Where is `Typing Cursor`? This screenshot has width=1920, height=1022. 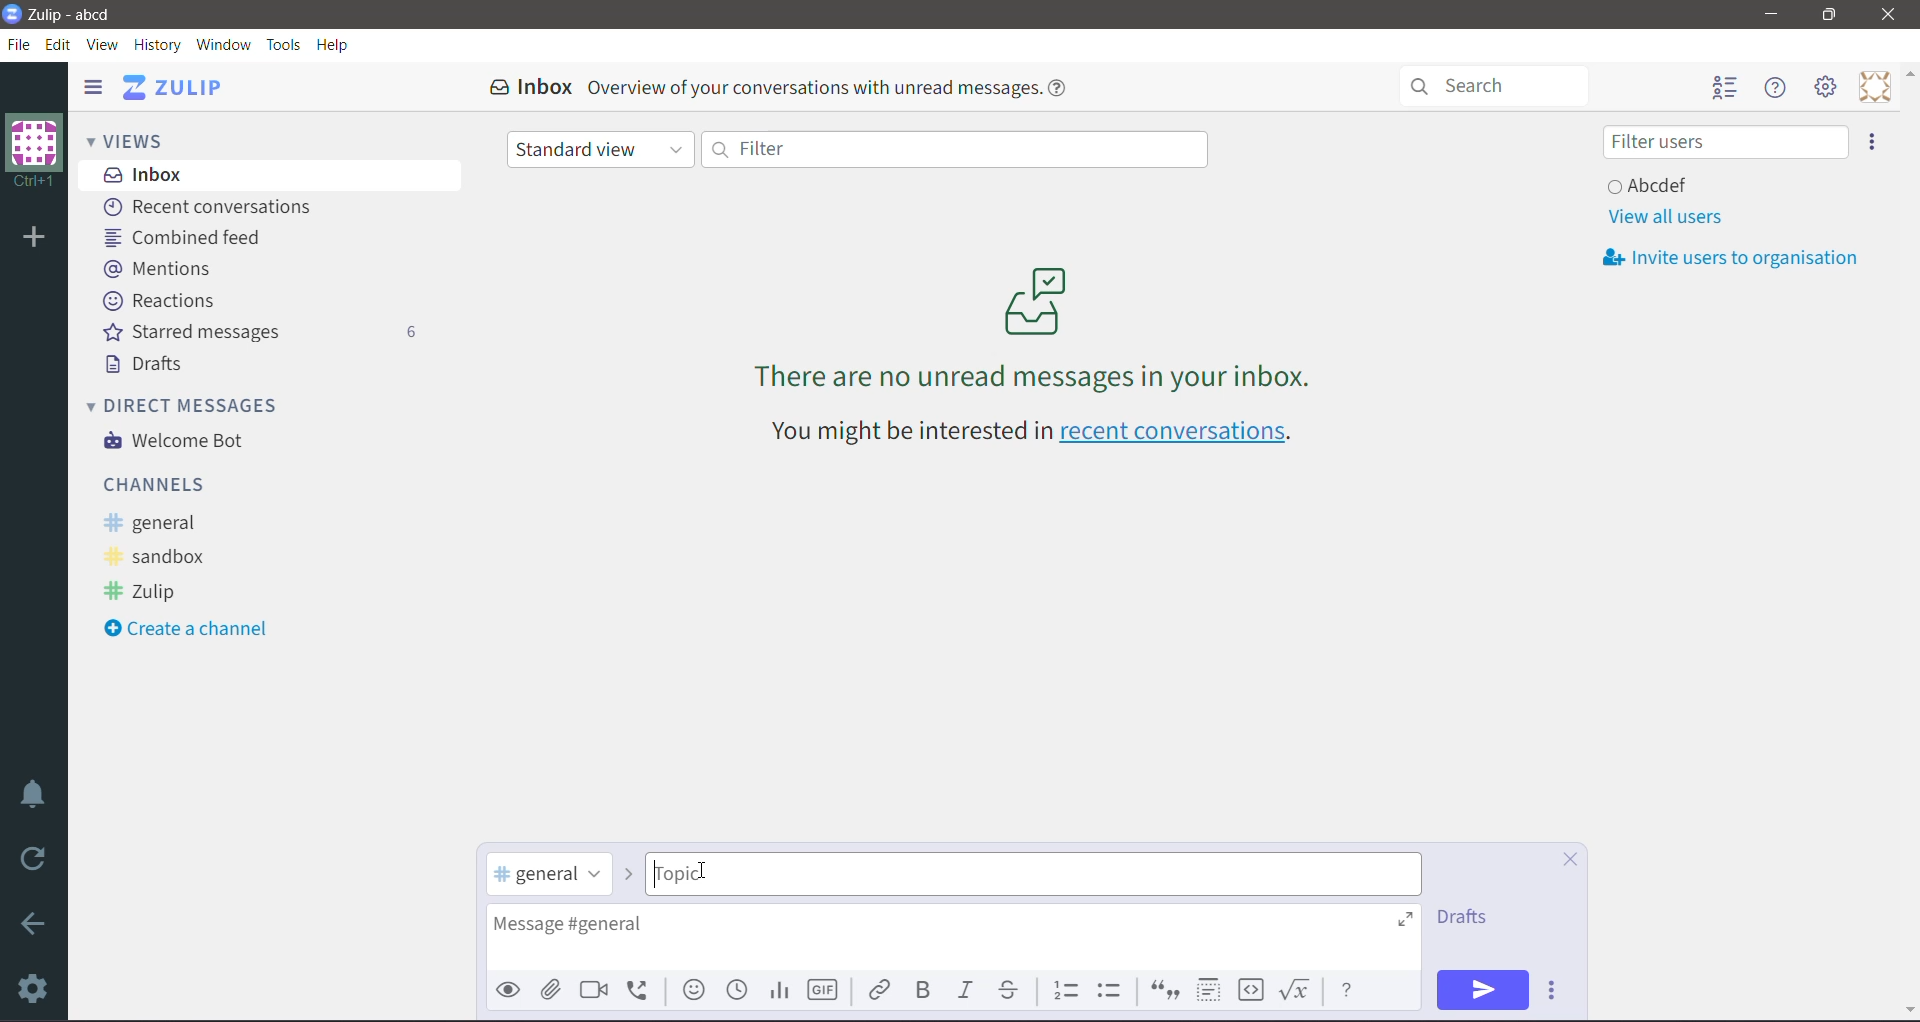 Typing Cursor is located at coordinates (701, 871).